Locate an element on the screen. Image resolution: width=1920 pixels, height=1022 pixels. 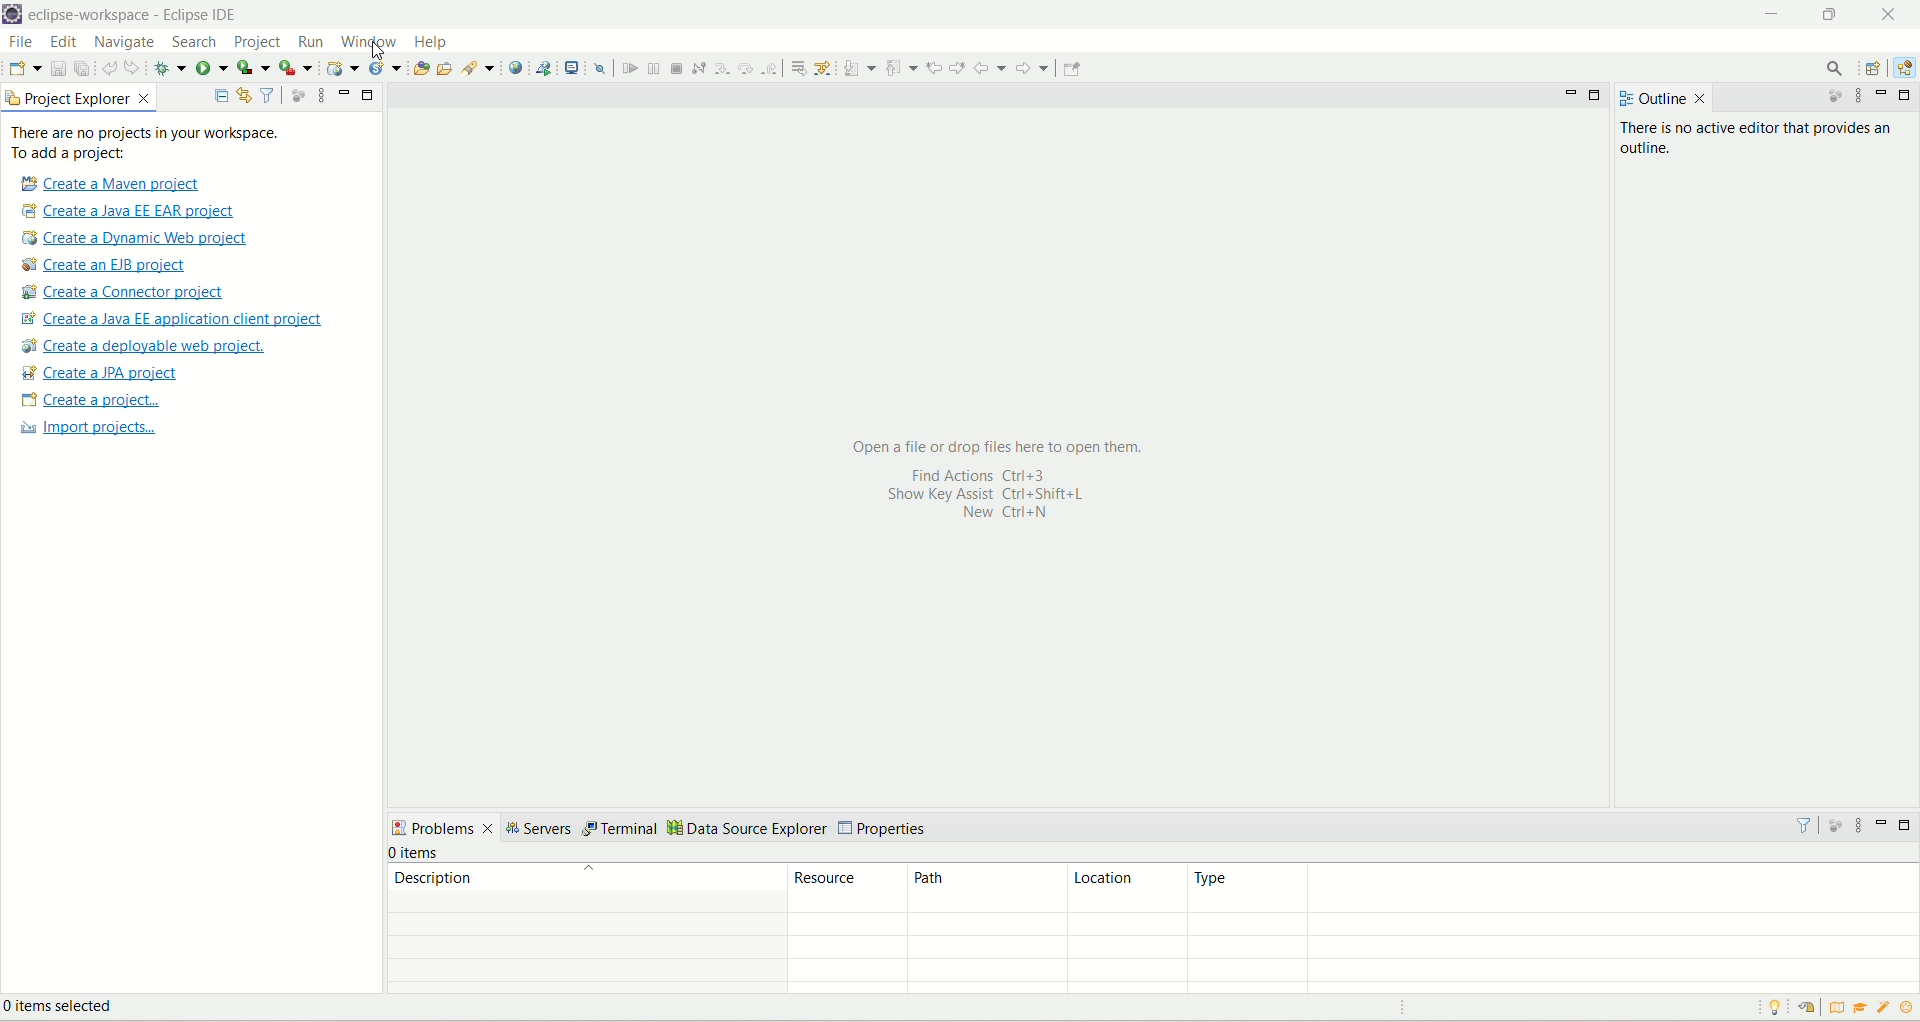
run is located at coordinates (211, 66).